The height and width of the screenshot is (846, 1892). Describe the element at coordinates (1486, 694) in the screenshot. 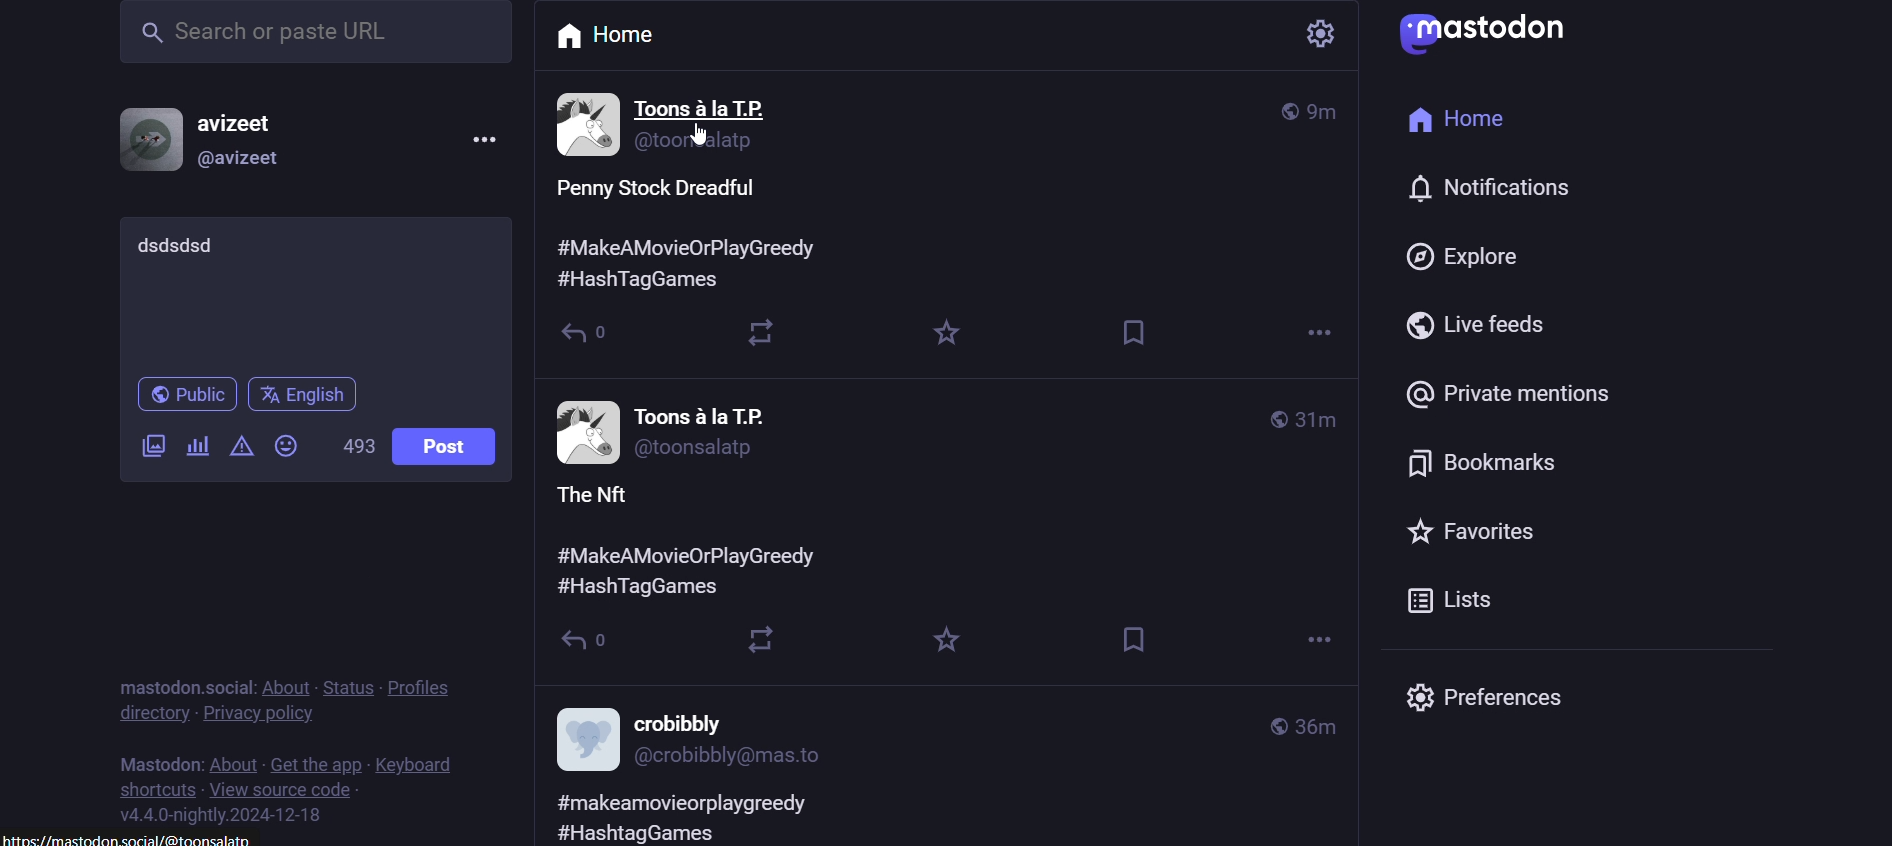

I see `preferences` at that location.